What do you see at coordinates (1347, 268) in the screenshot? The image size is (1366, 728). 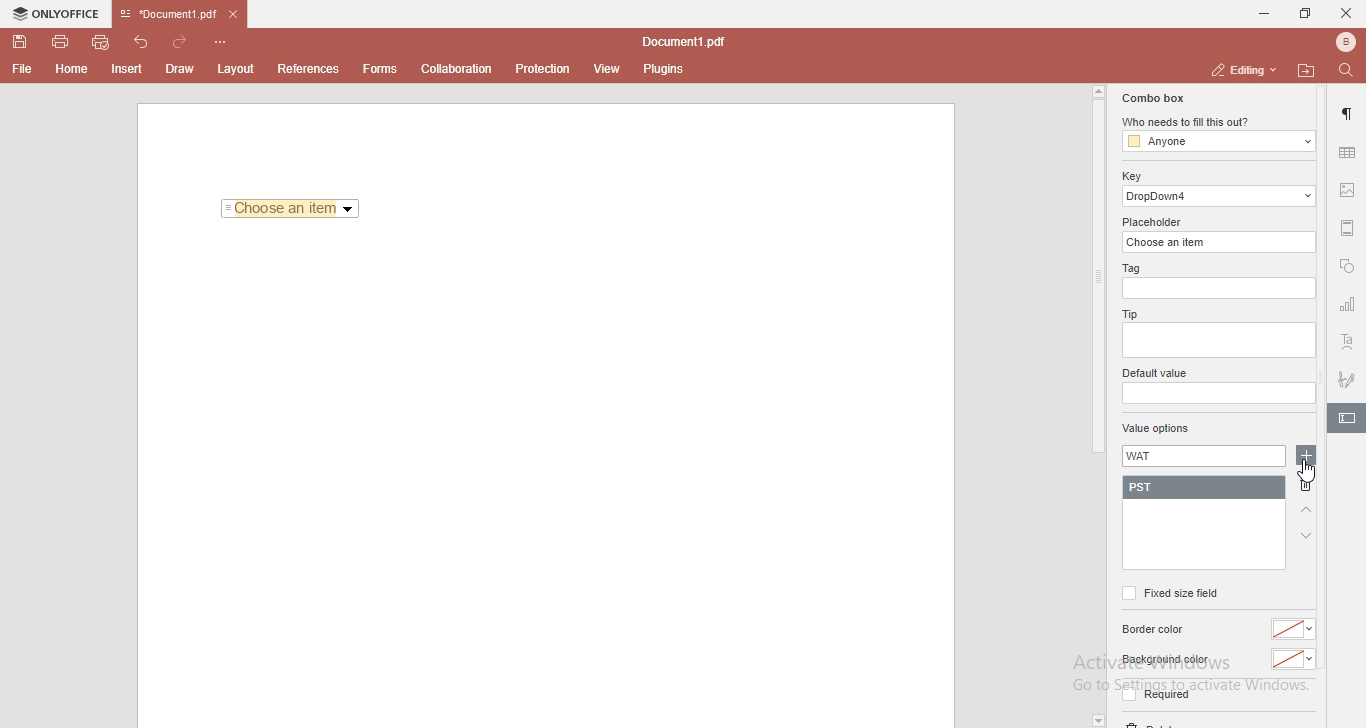 I see `shapes` at bounding box center [1347, 268].